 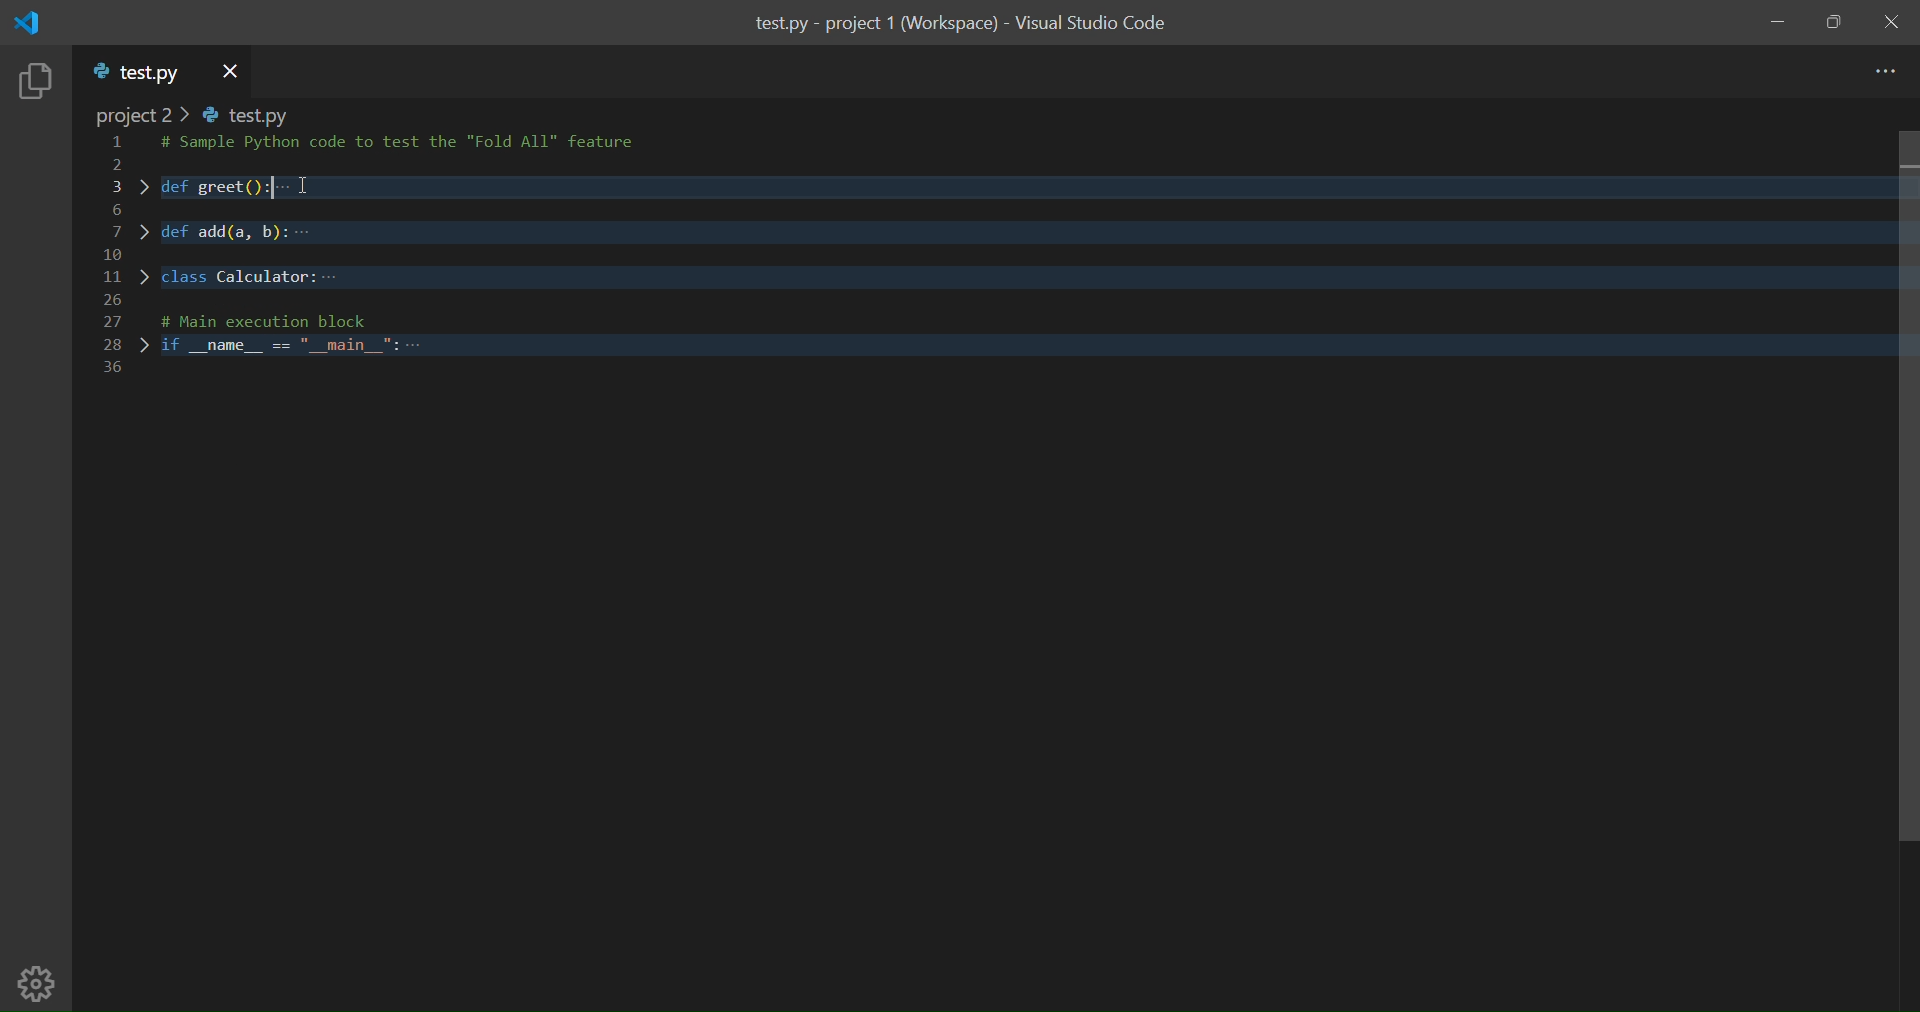 I want to click on Explorer, so click(x=35, y=82).